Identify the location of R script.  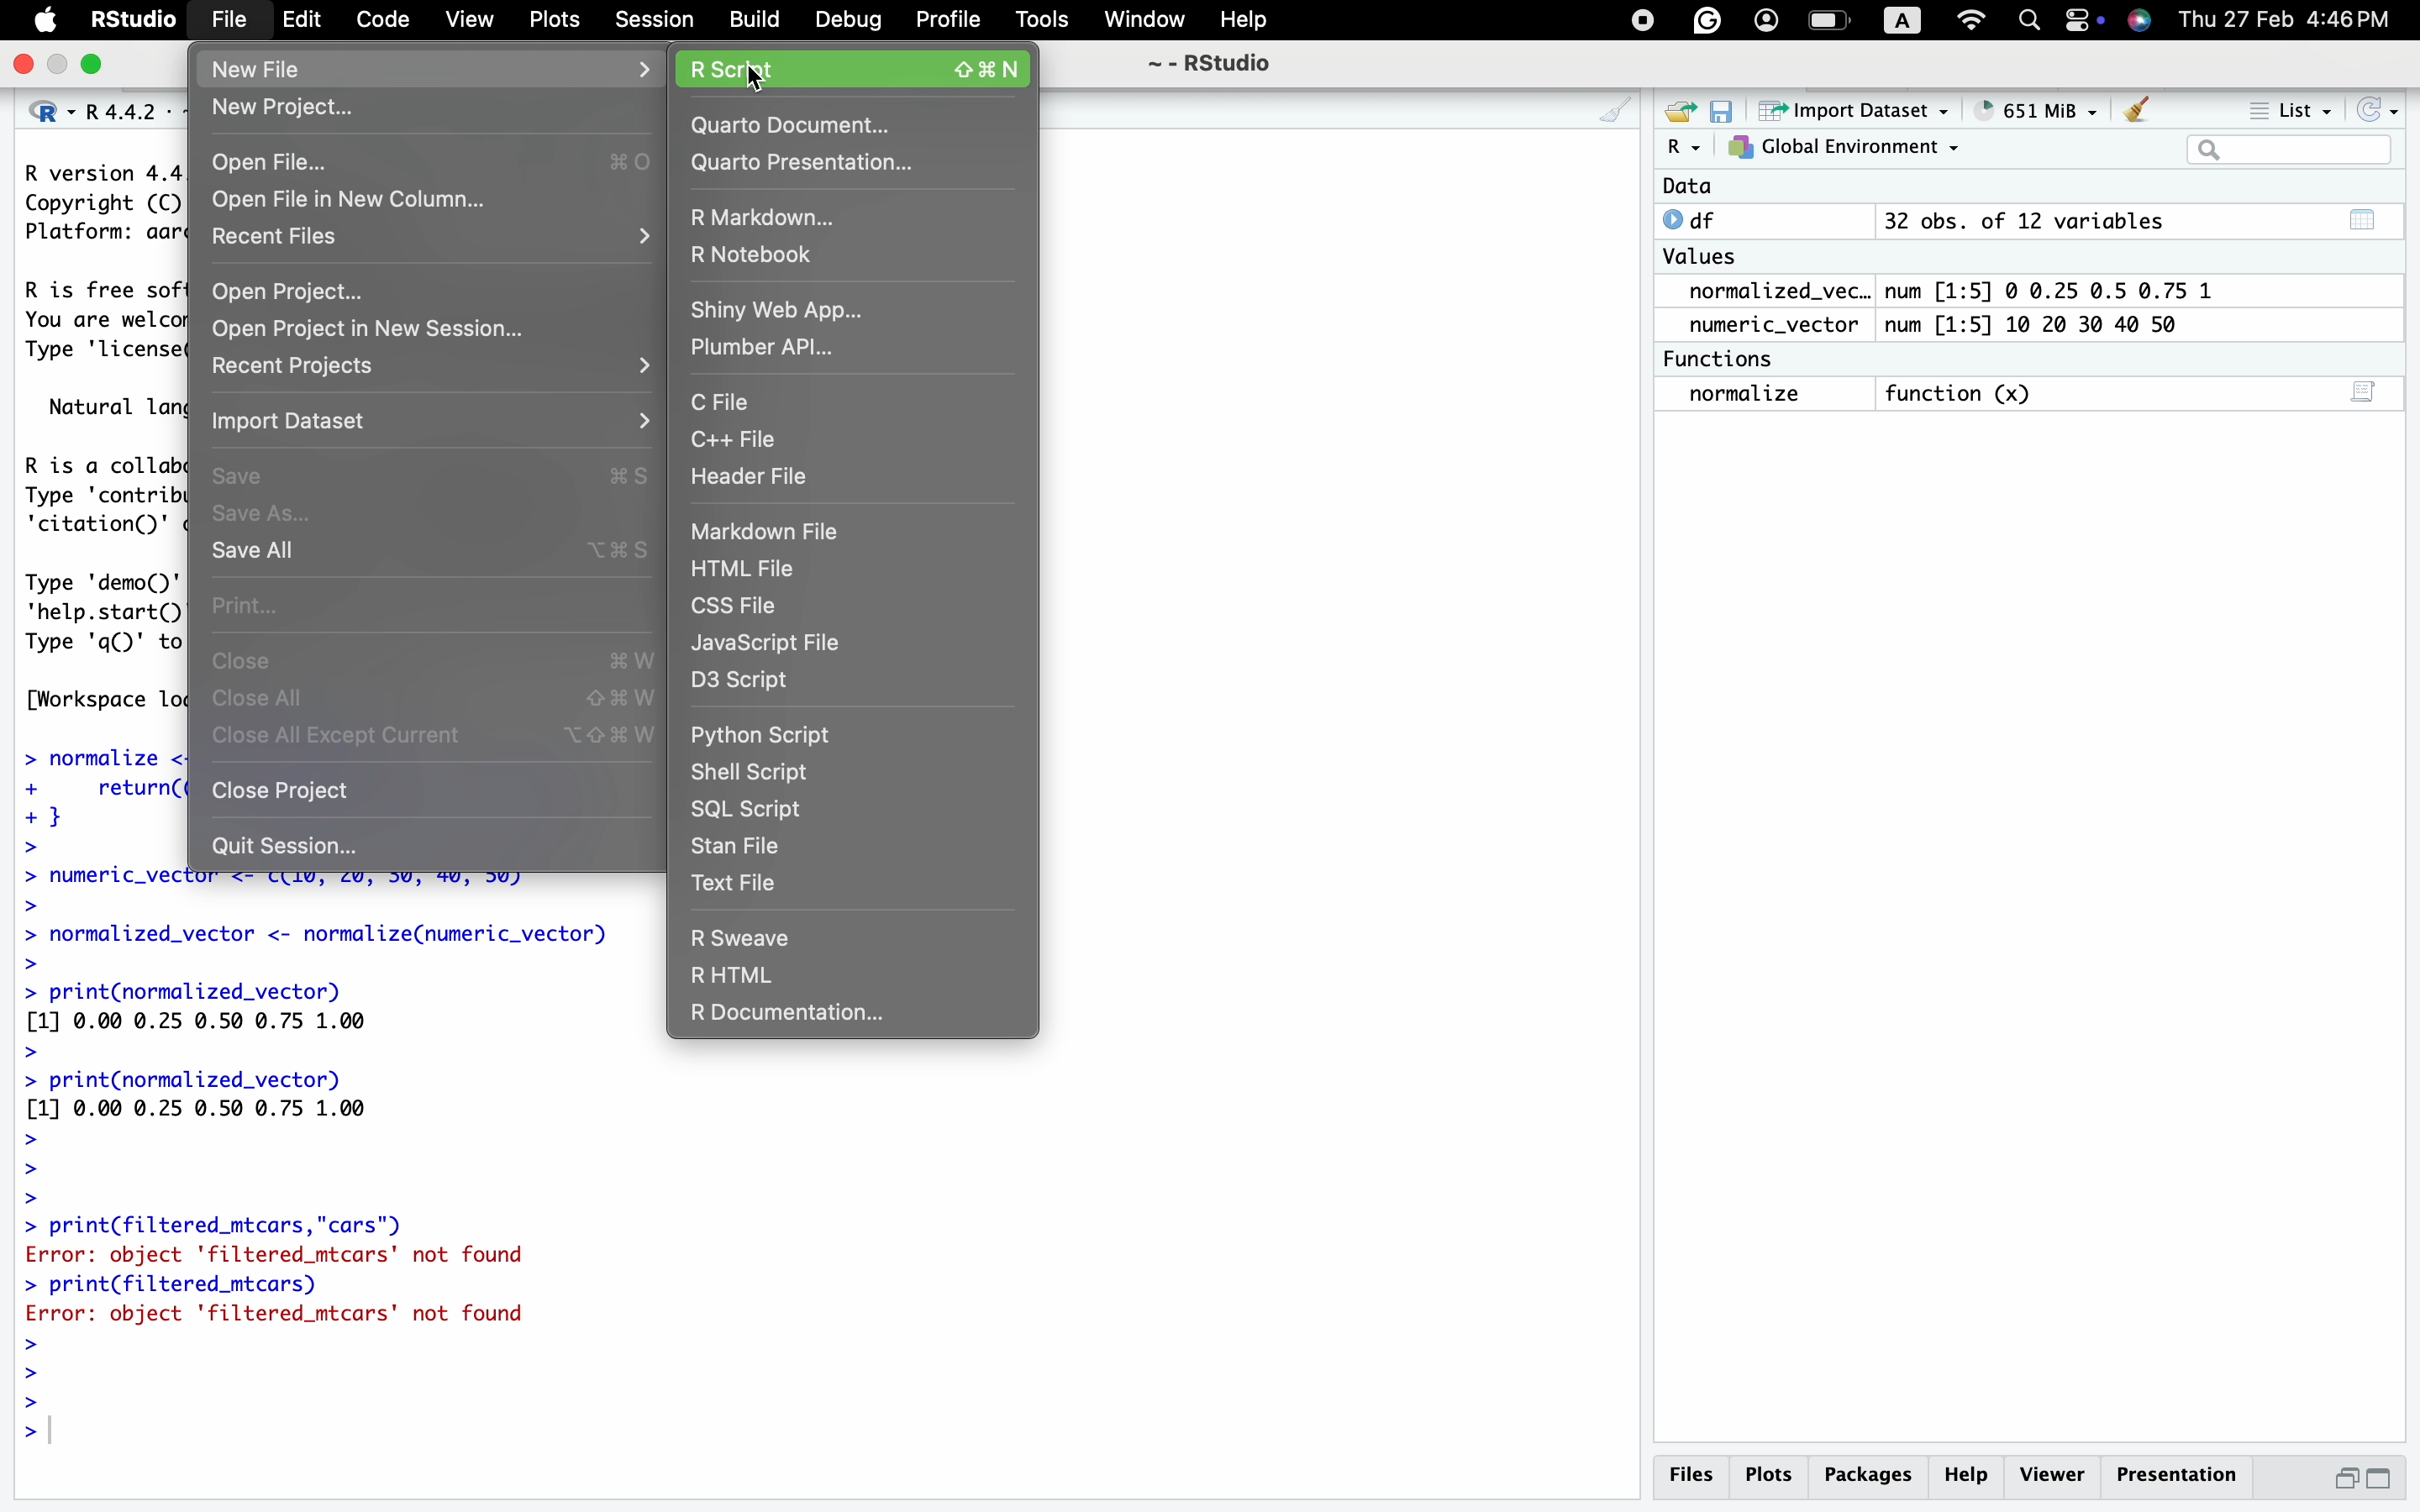
(860, 63).